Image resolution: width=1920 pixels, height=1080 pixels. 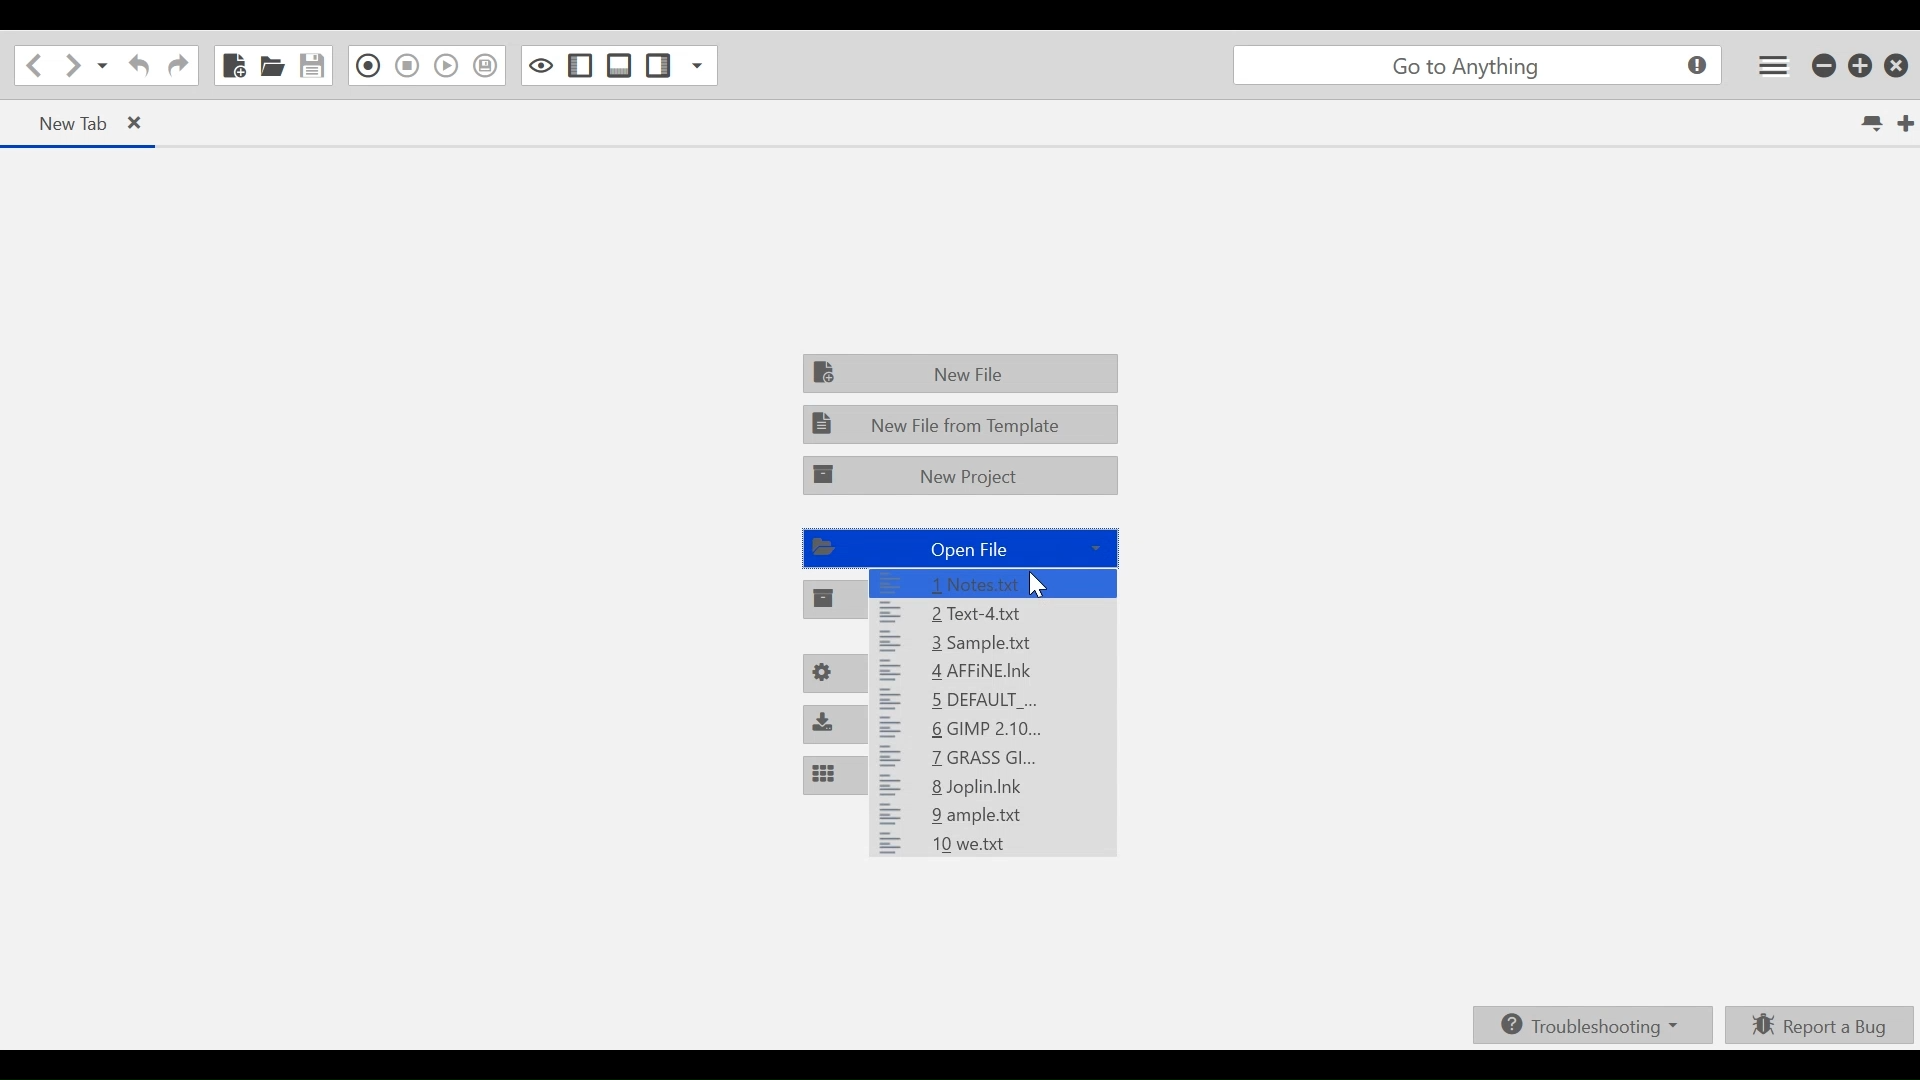 What do you see at coordinates (985, 845) in the screenshot?
I see `10 we.txt` at bounding box center [985, 845].